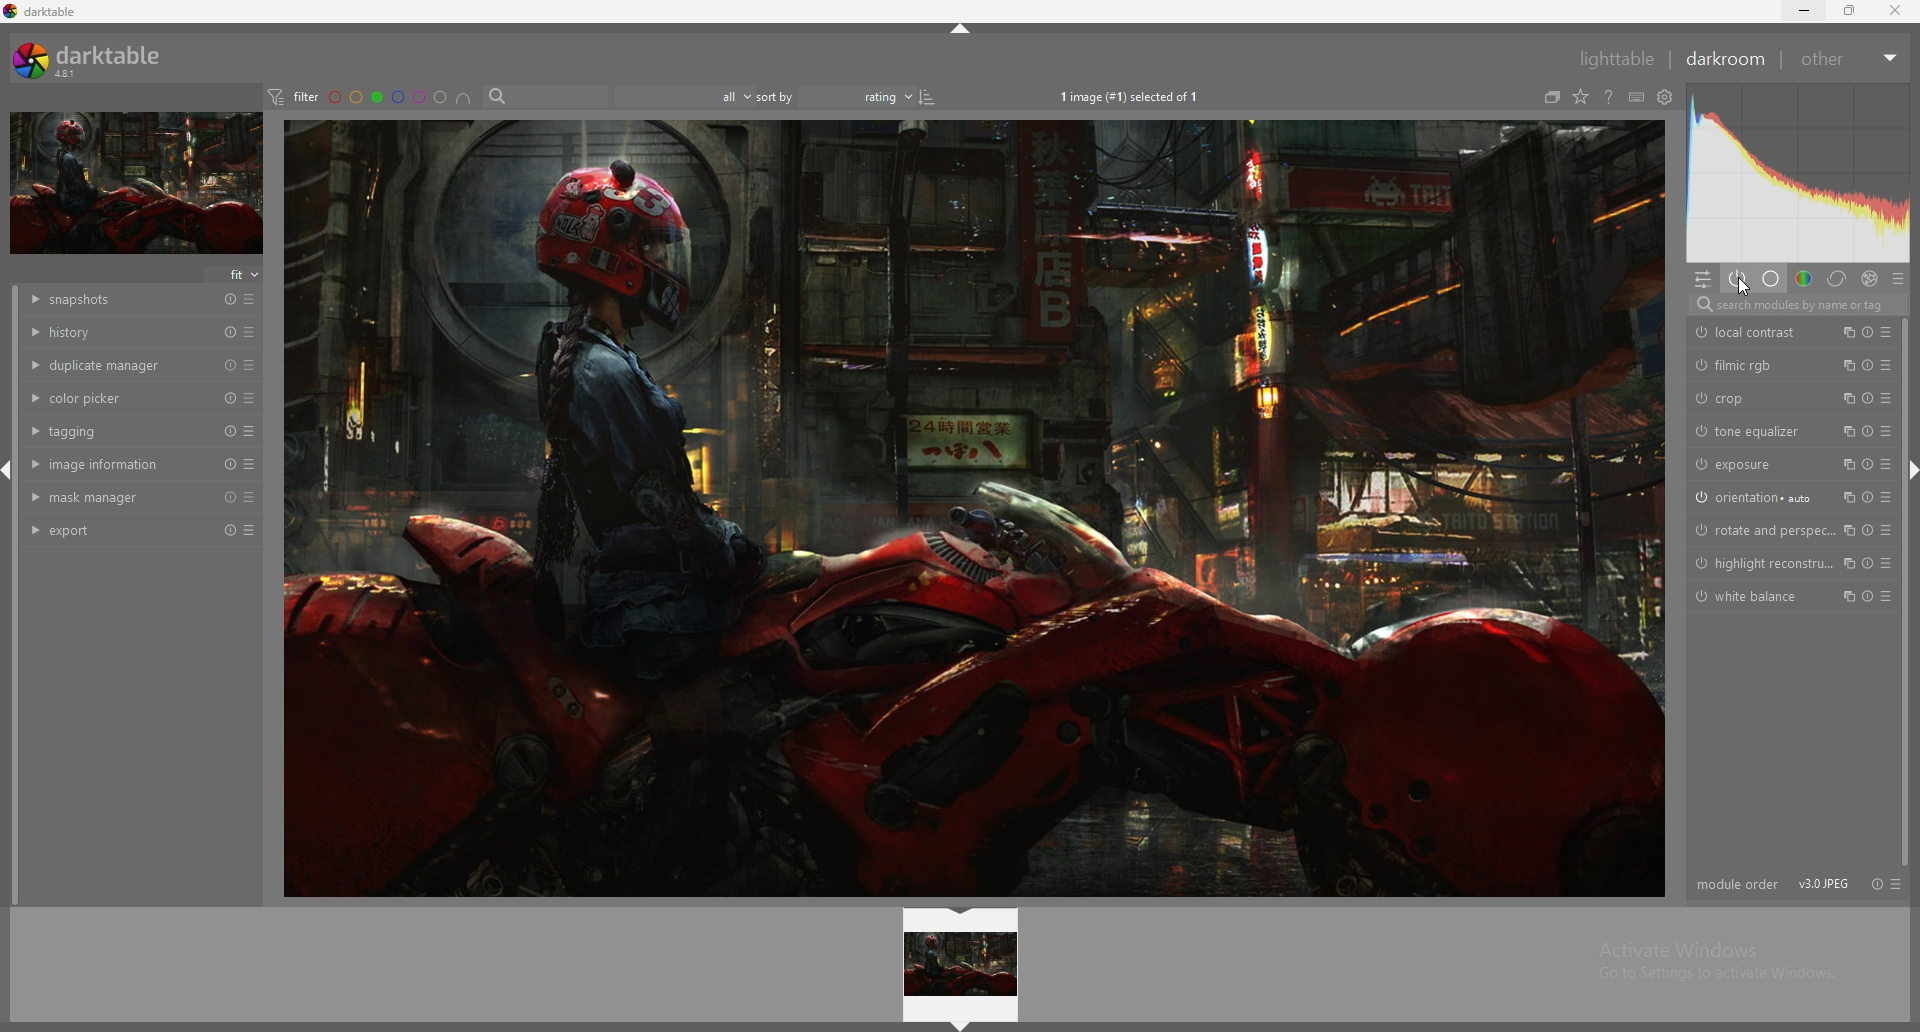  Describe the element at coordinates (1609, 96) in the screenshot. I see `see online help` at that location.